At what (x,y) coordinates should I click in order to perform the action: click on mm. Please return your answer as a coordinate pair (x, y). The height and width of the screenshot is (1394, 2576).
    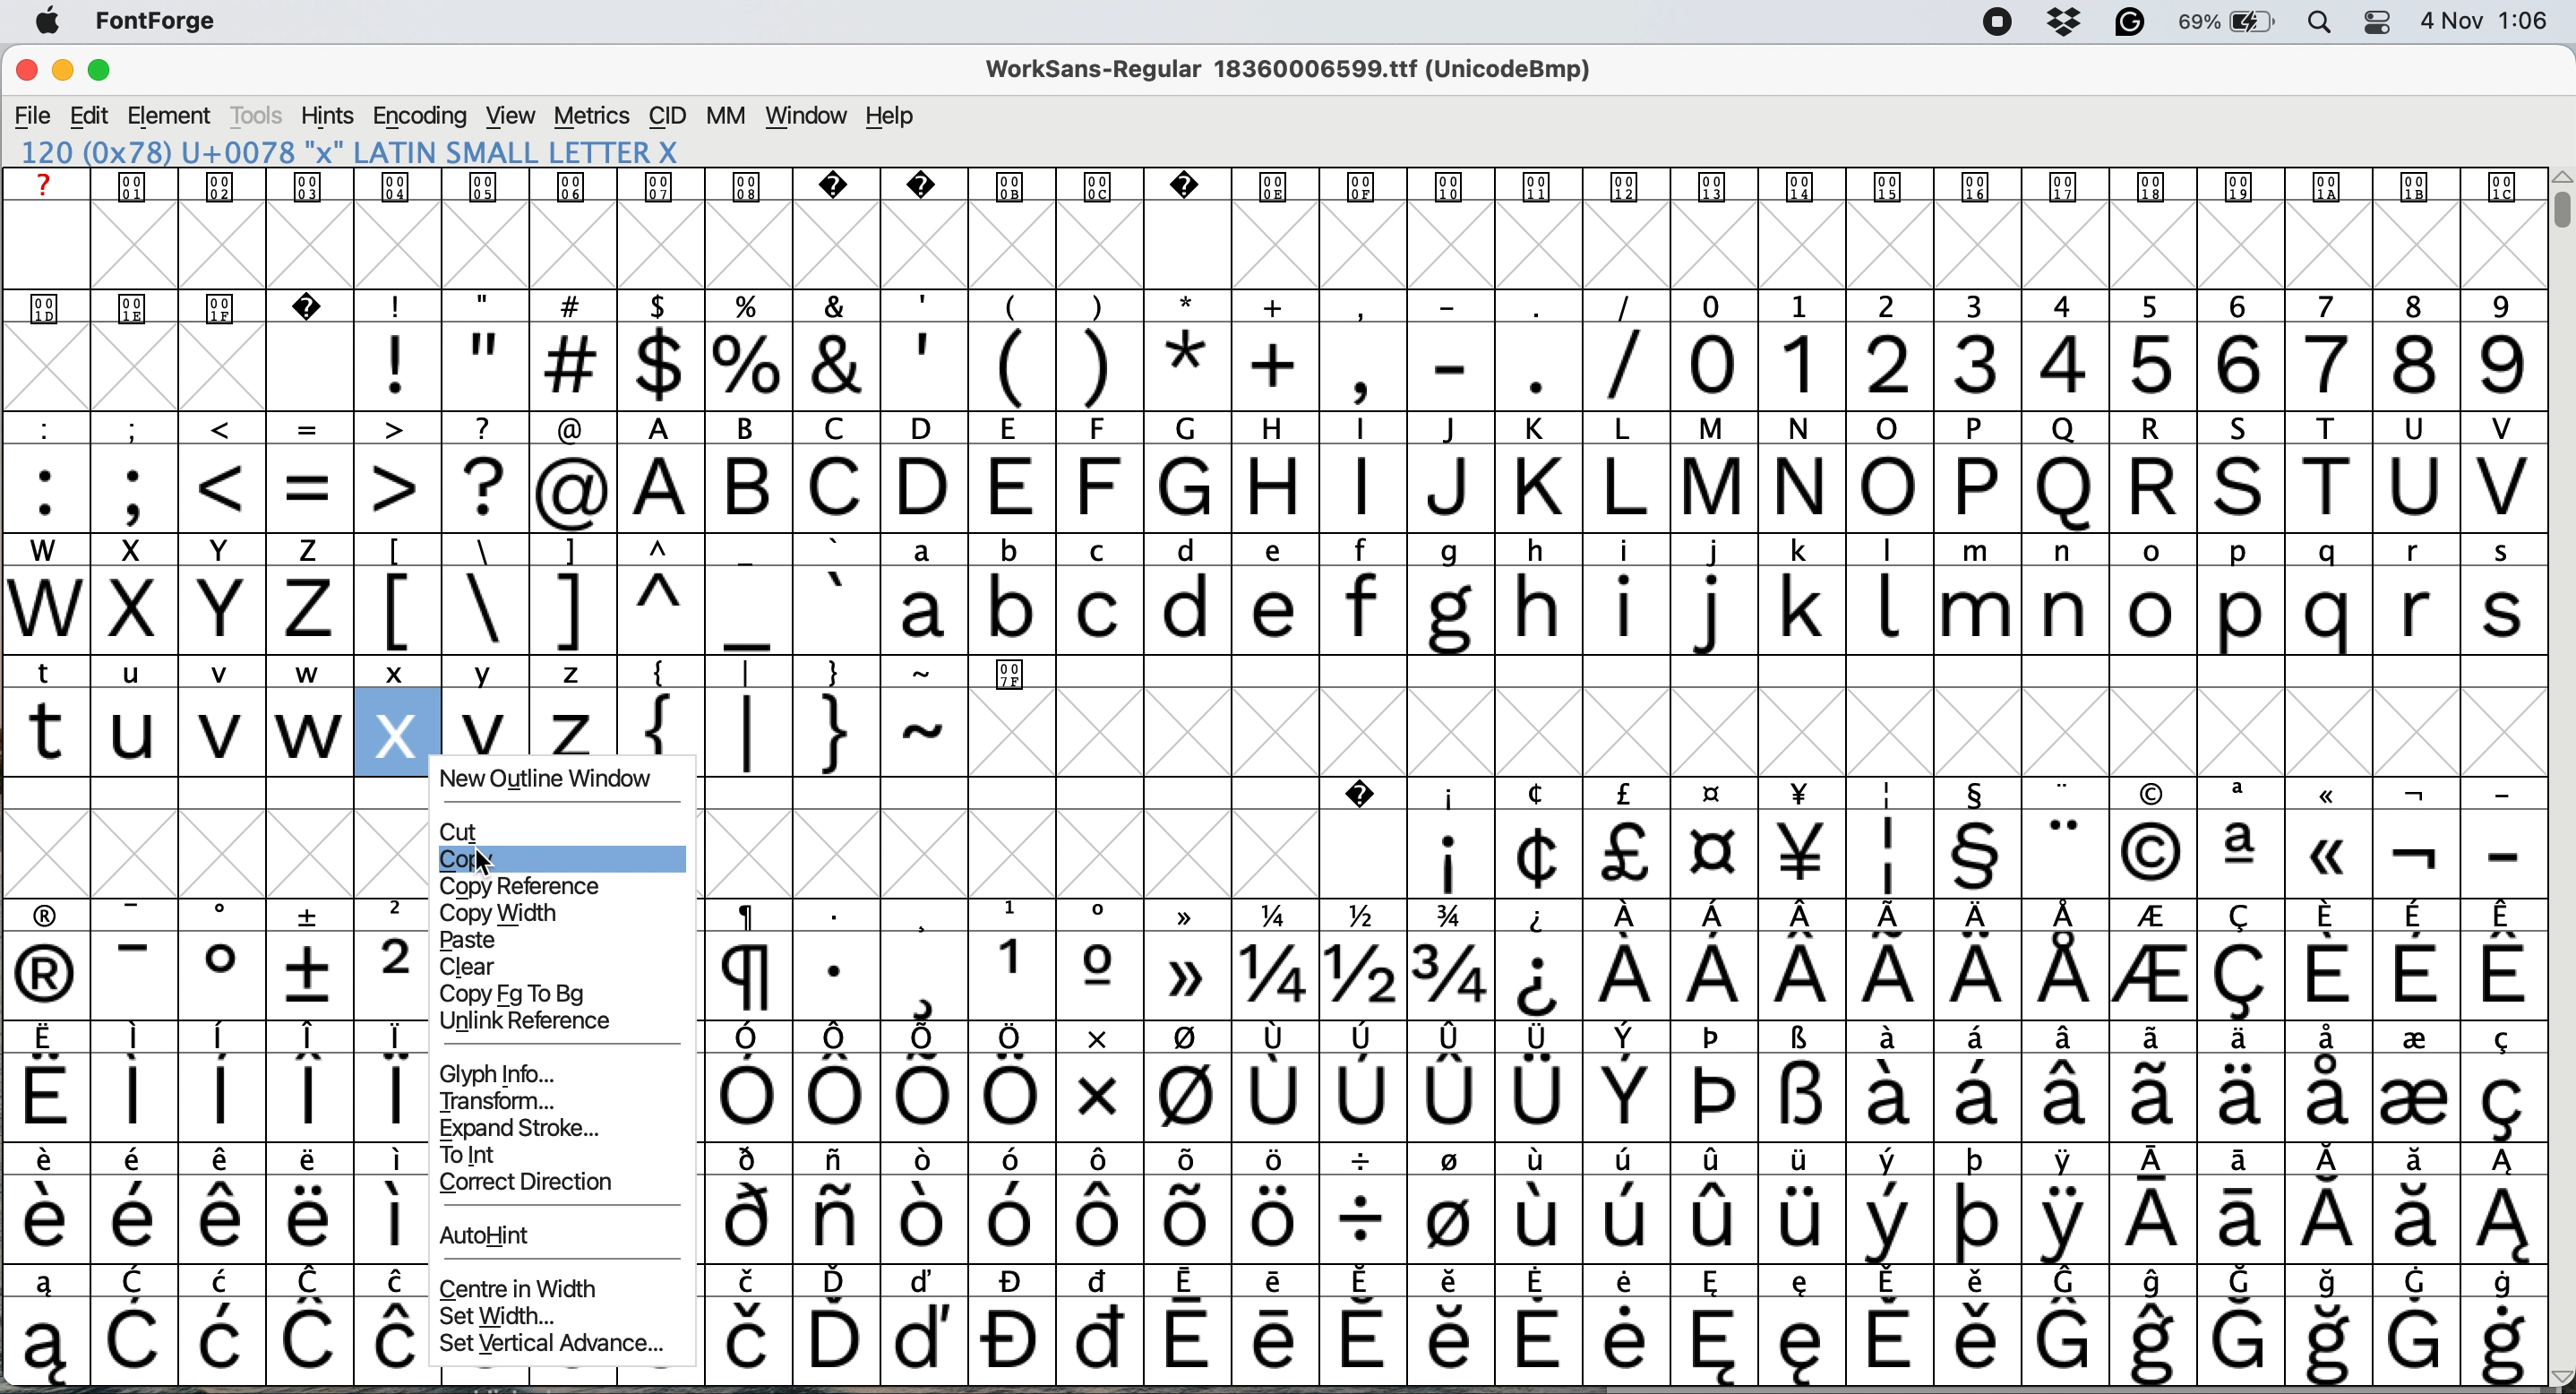
    Looking at the image, I should click on (724, 116).